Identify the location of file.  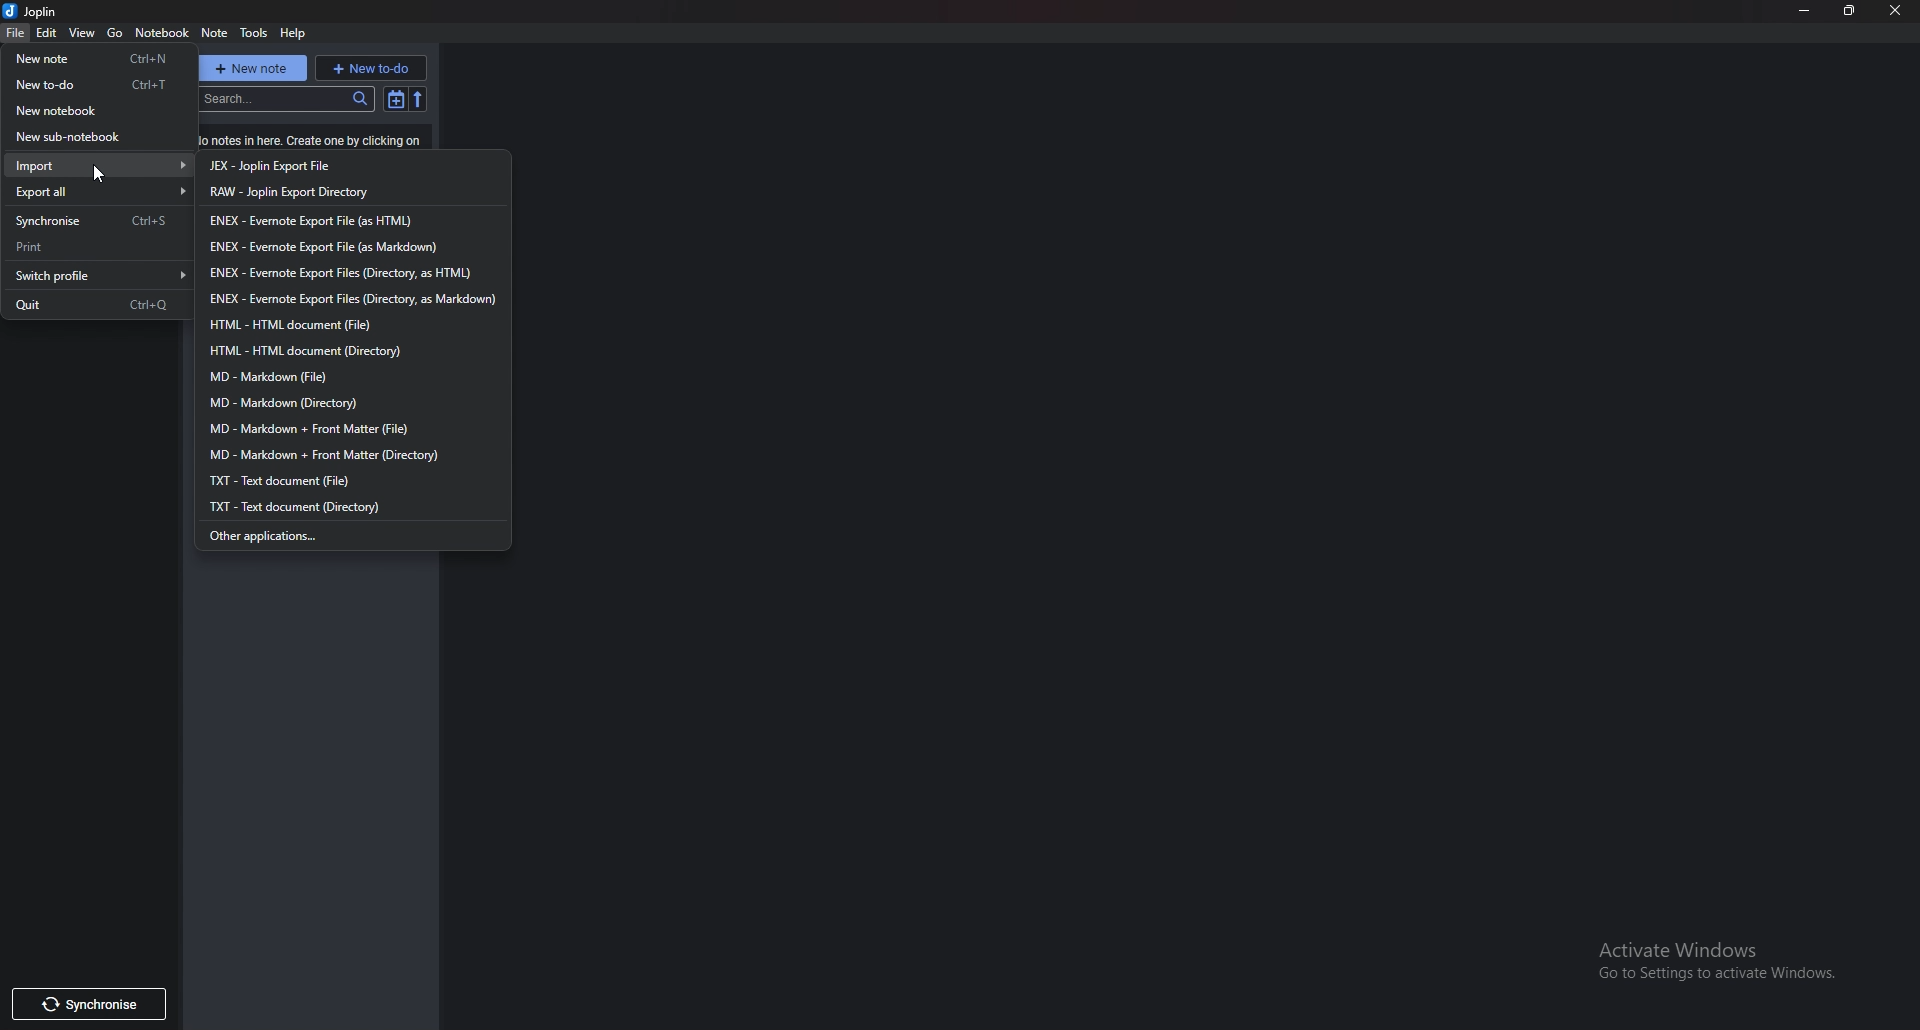
(17, 33).